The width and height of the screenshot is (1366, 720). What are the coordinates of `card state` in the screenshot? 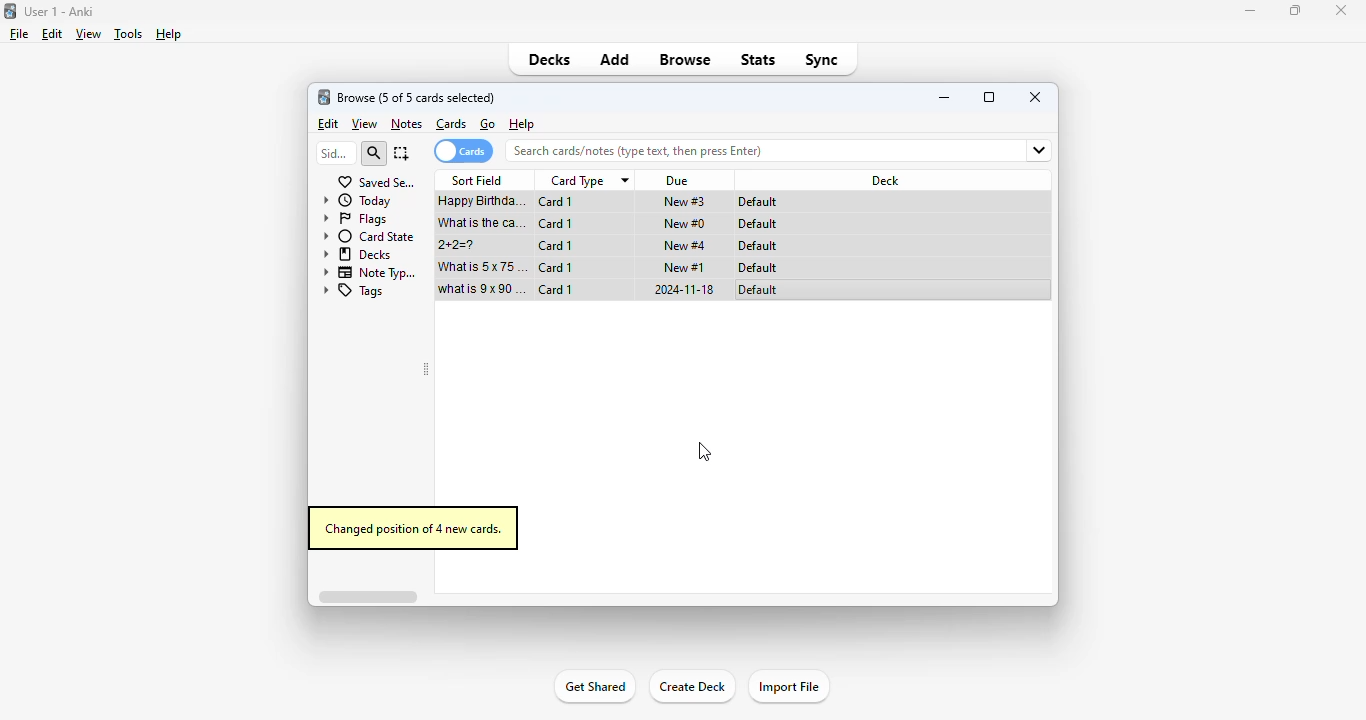 It's located at (370, 237).